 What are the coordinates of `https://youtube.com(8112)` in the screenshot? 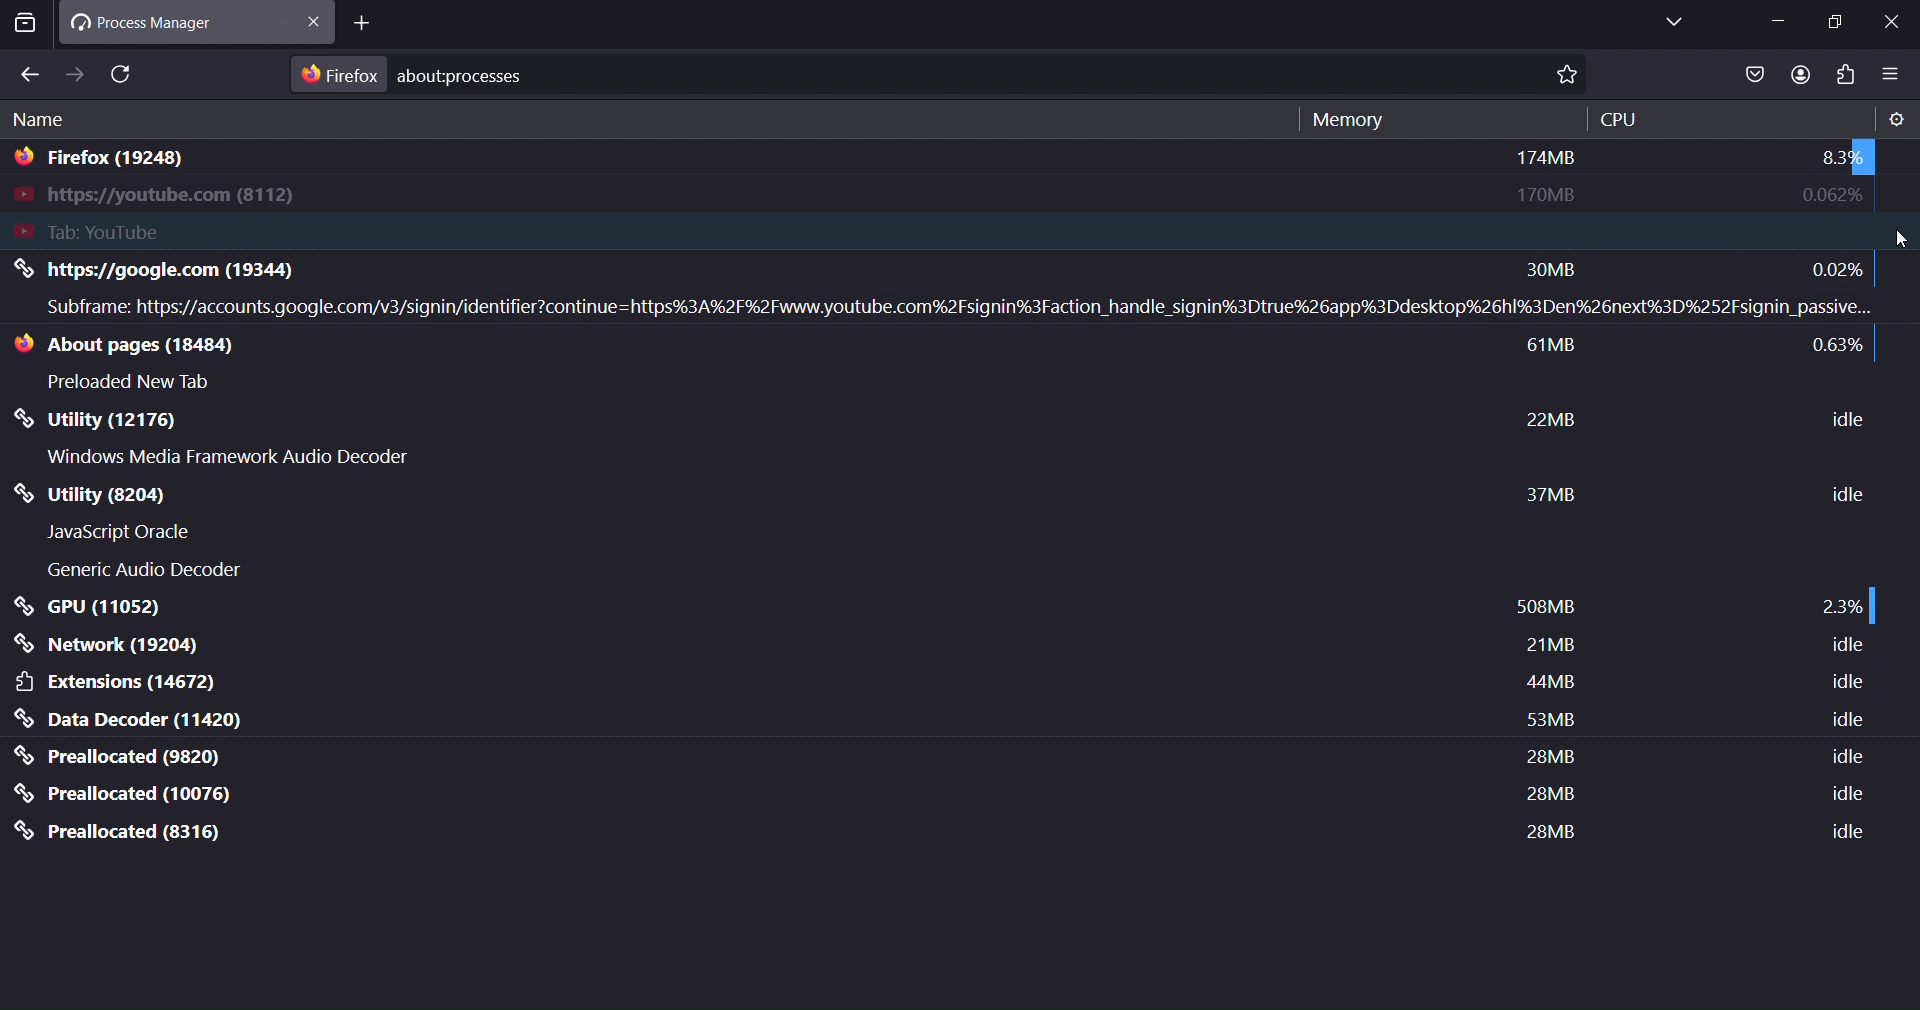 It's located at (178, 197).